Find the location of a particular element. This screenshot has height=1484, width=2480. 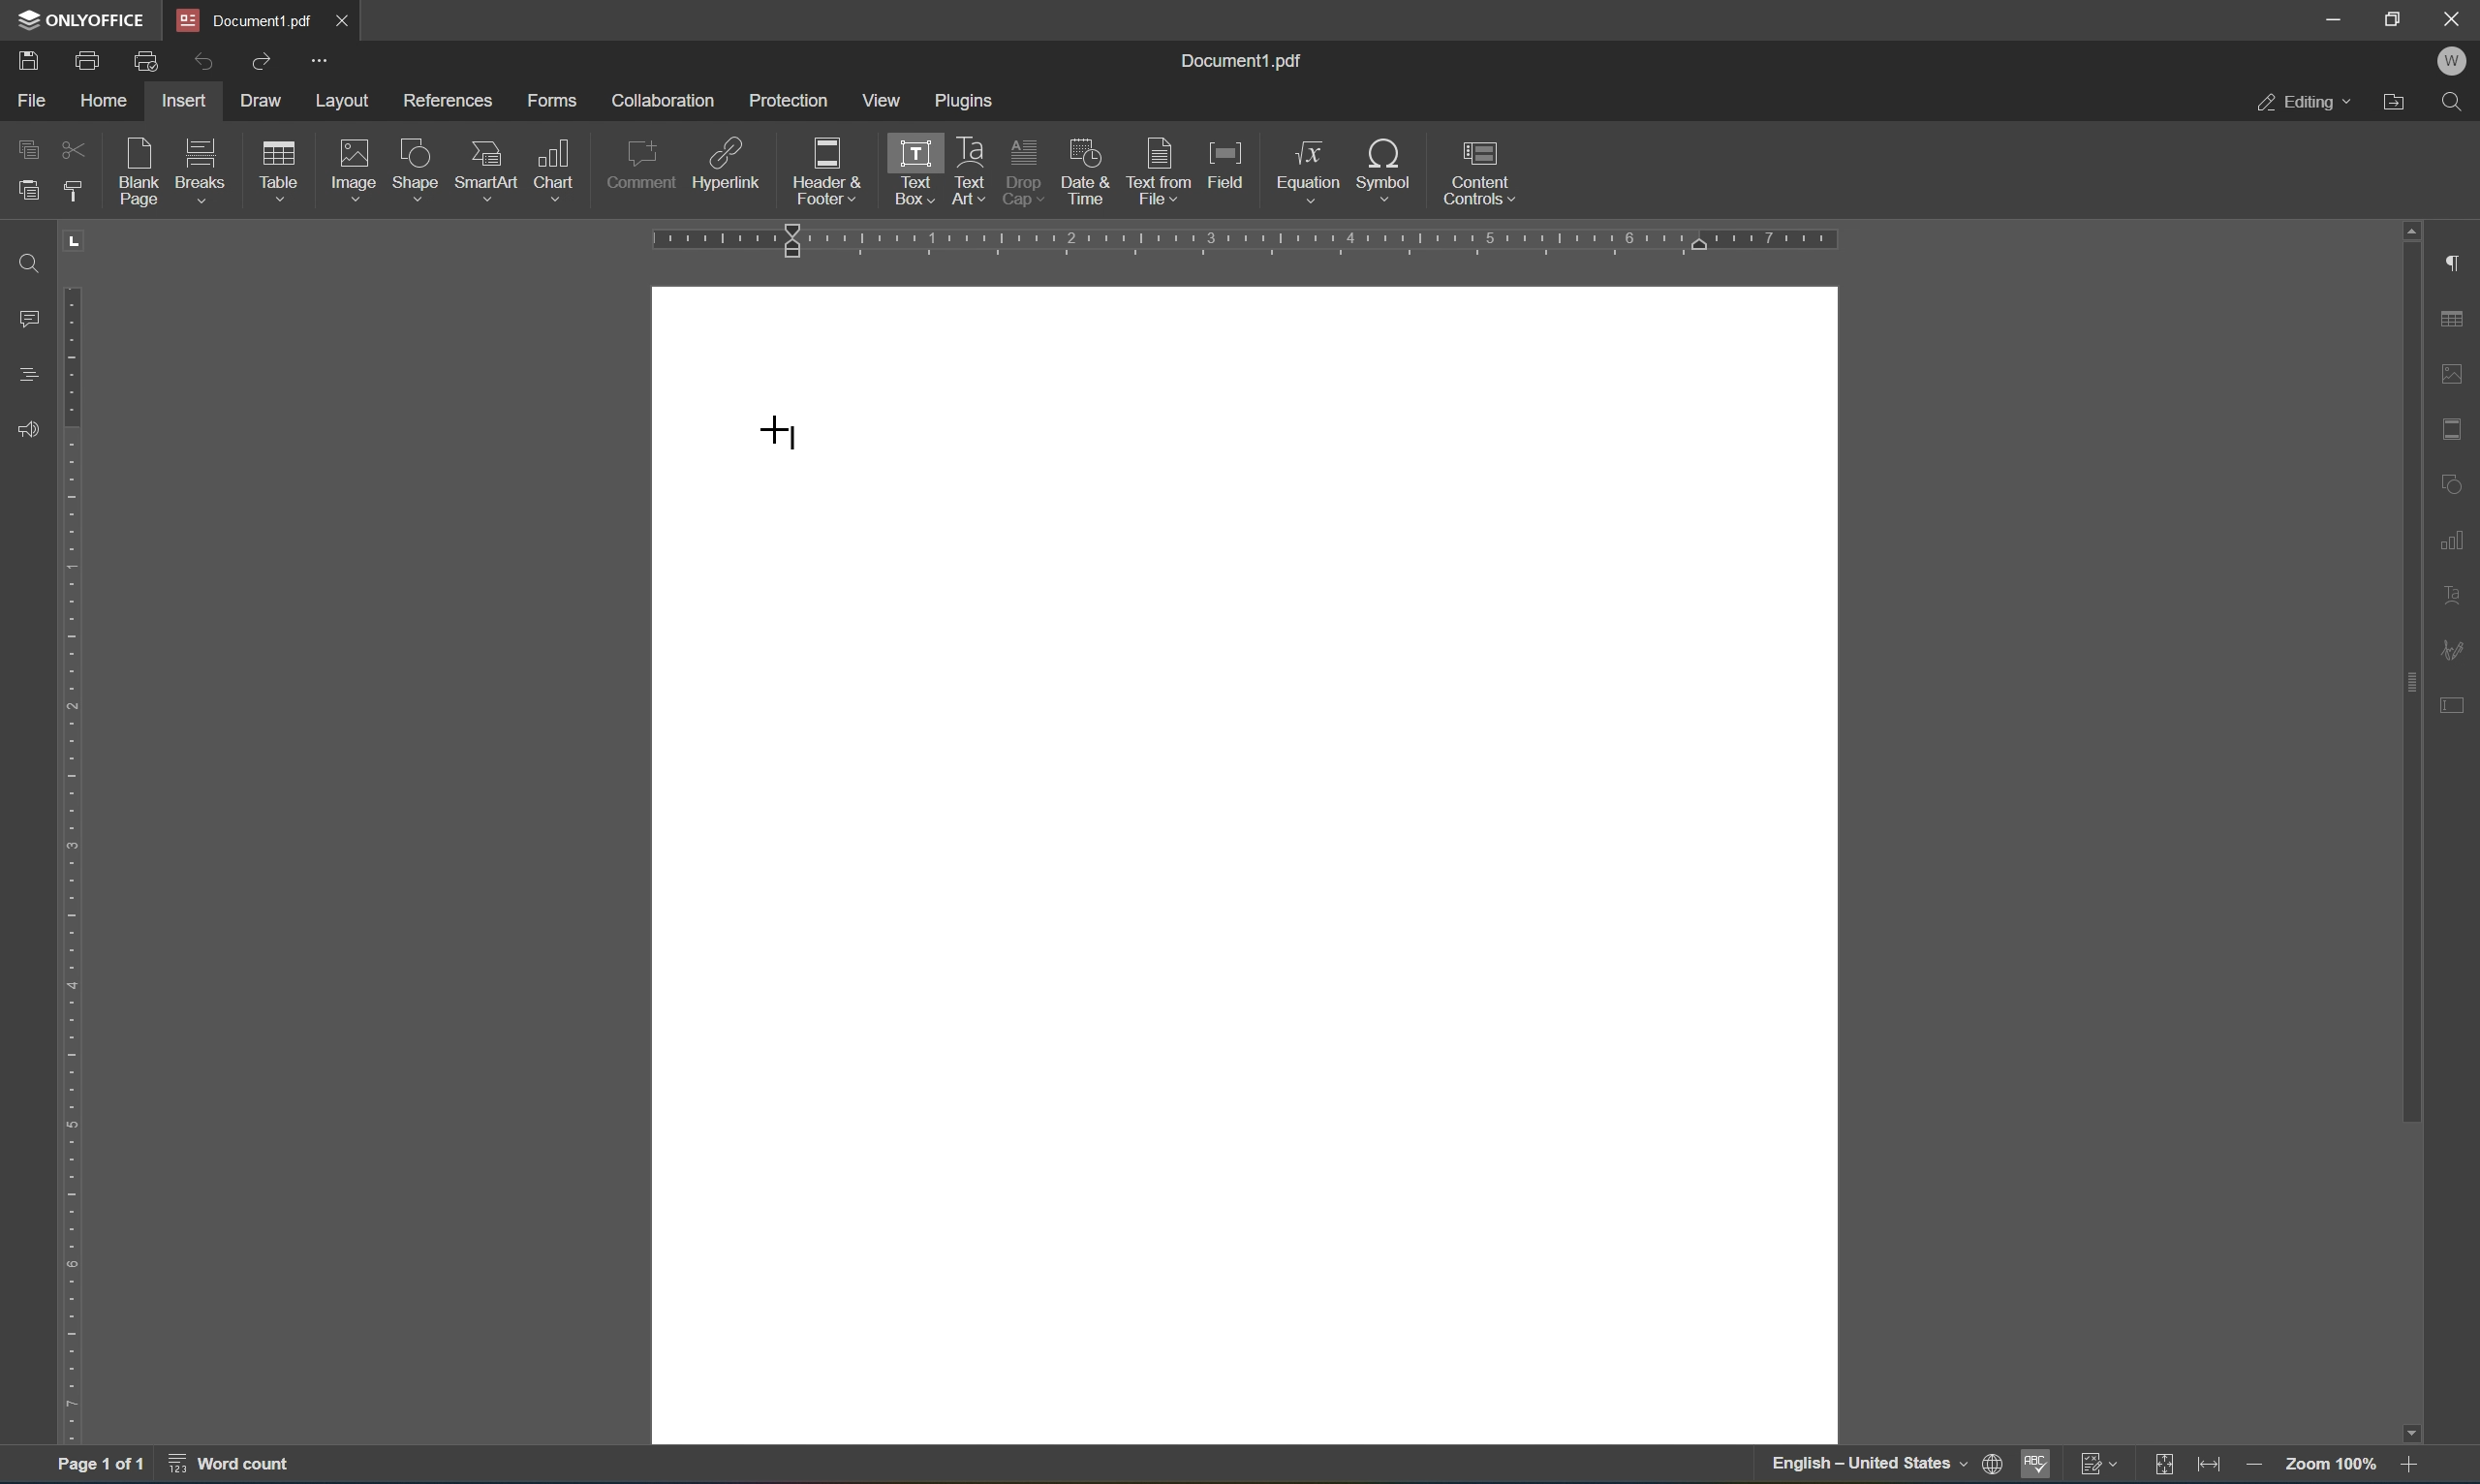

word count is located at coordinates (232, 1465).